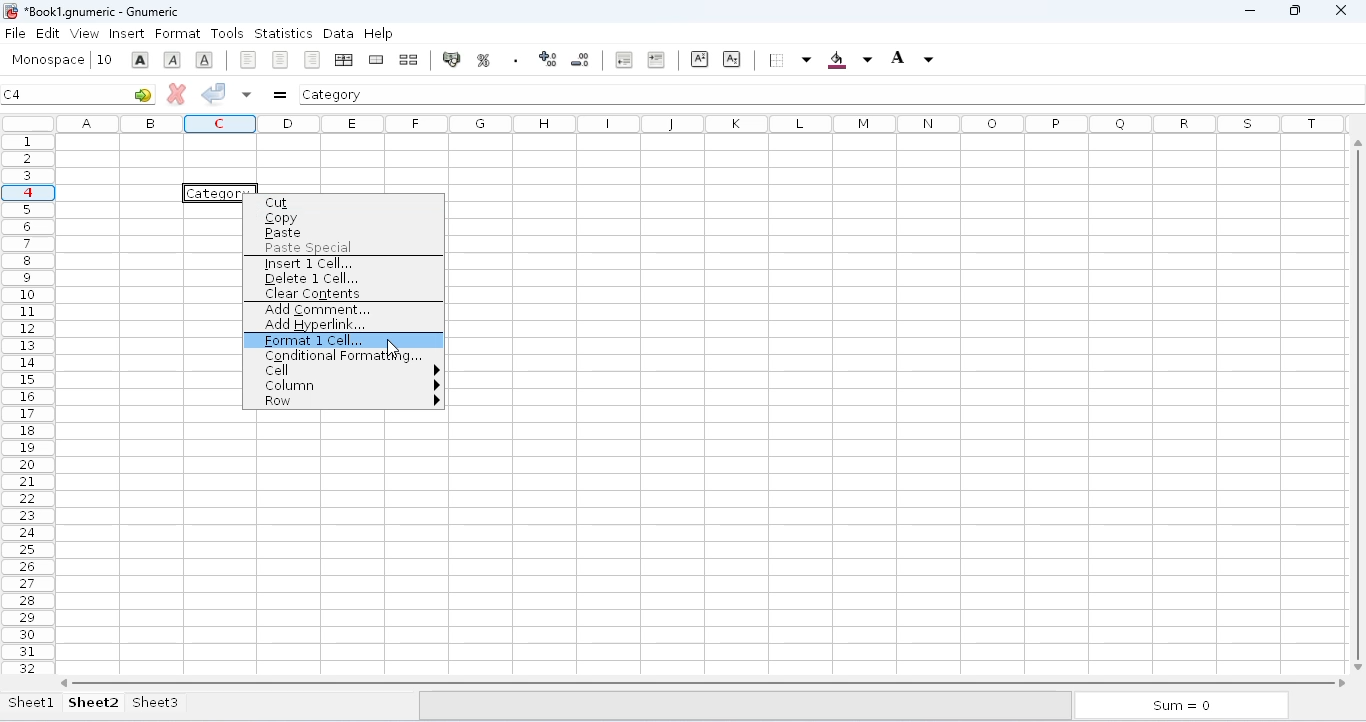 The height and width of the screenshot is (722, 1366). I want to click on decrease the number of decimals displayed, so click(581, 59).